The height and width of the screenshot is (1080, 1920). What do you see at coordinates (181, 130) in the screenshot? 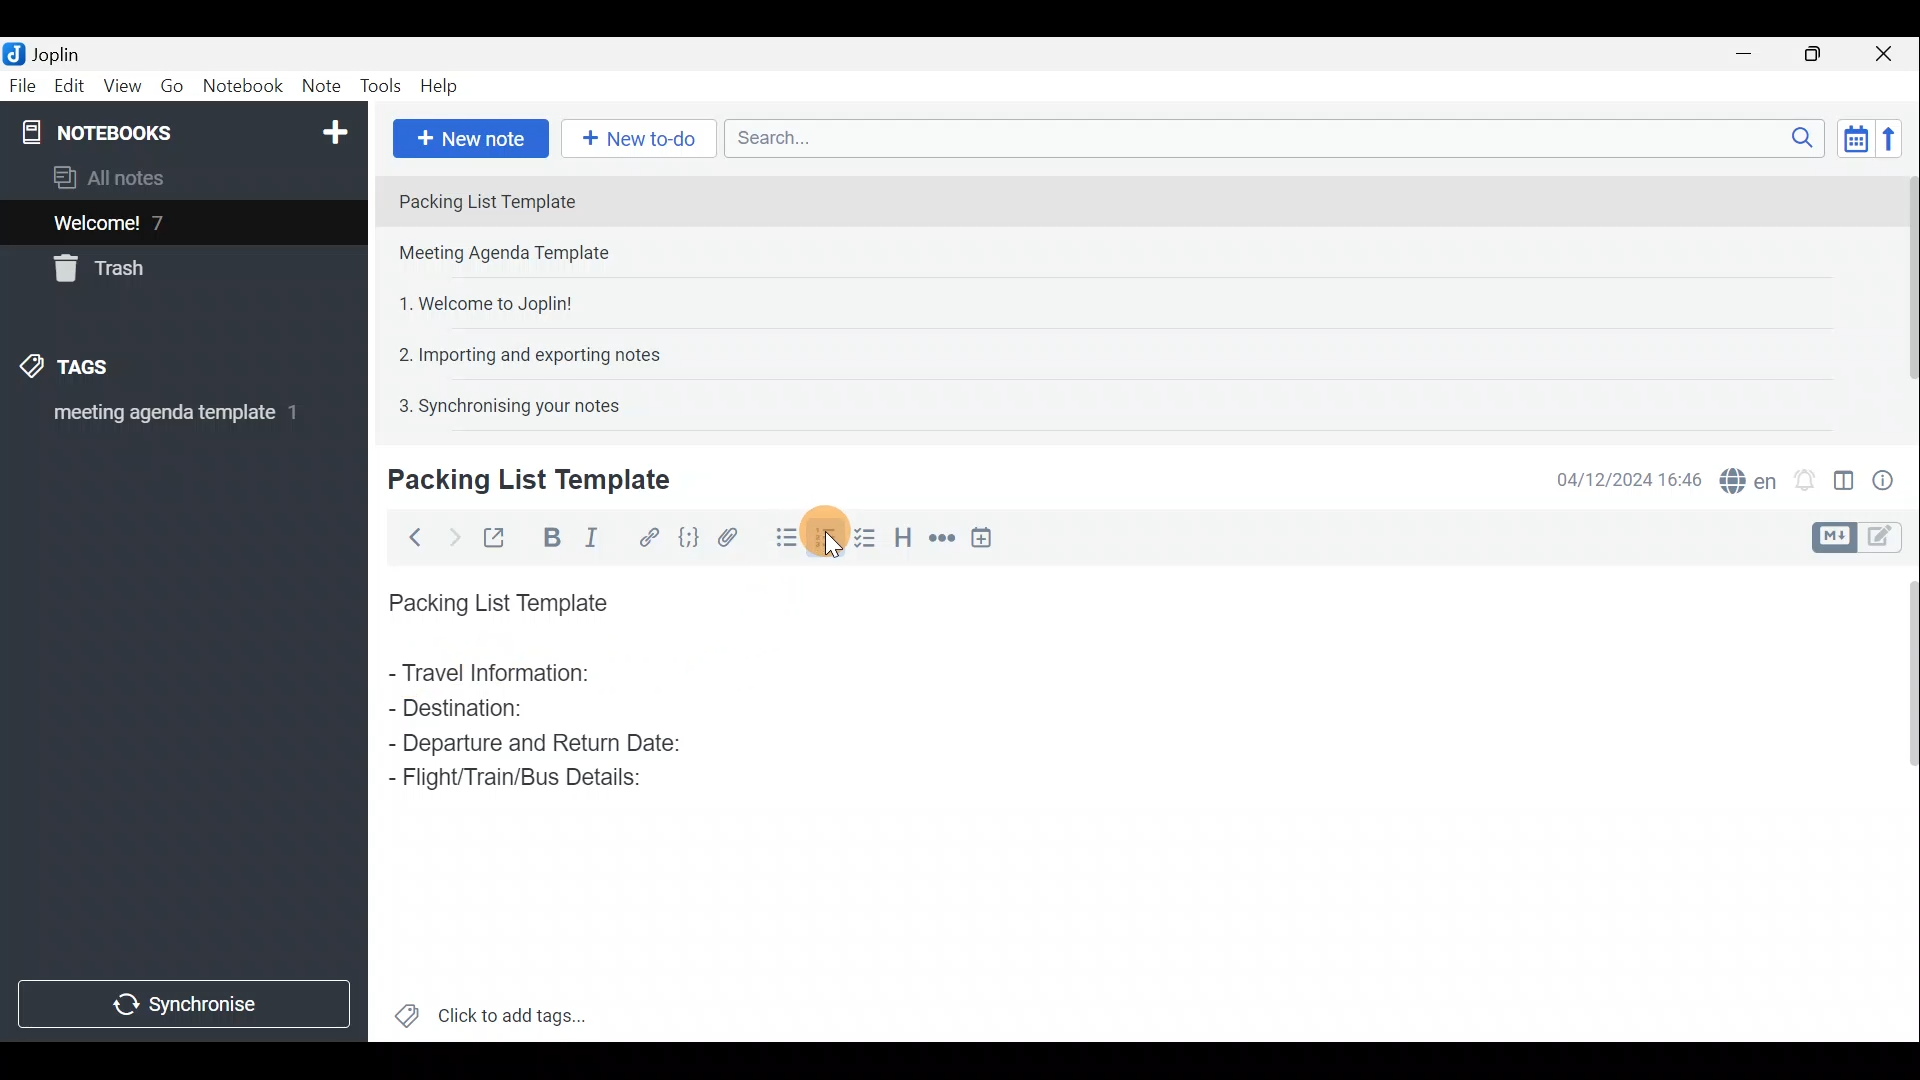
I see `Notebook` at bounding box center [181, 130].